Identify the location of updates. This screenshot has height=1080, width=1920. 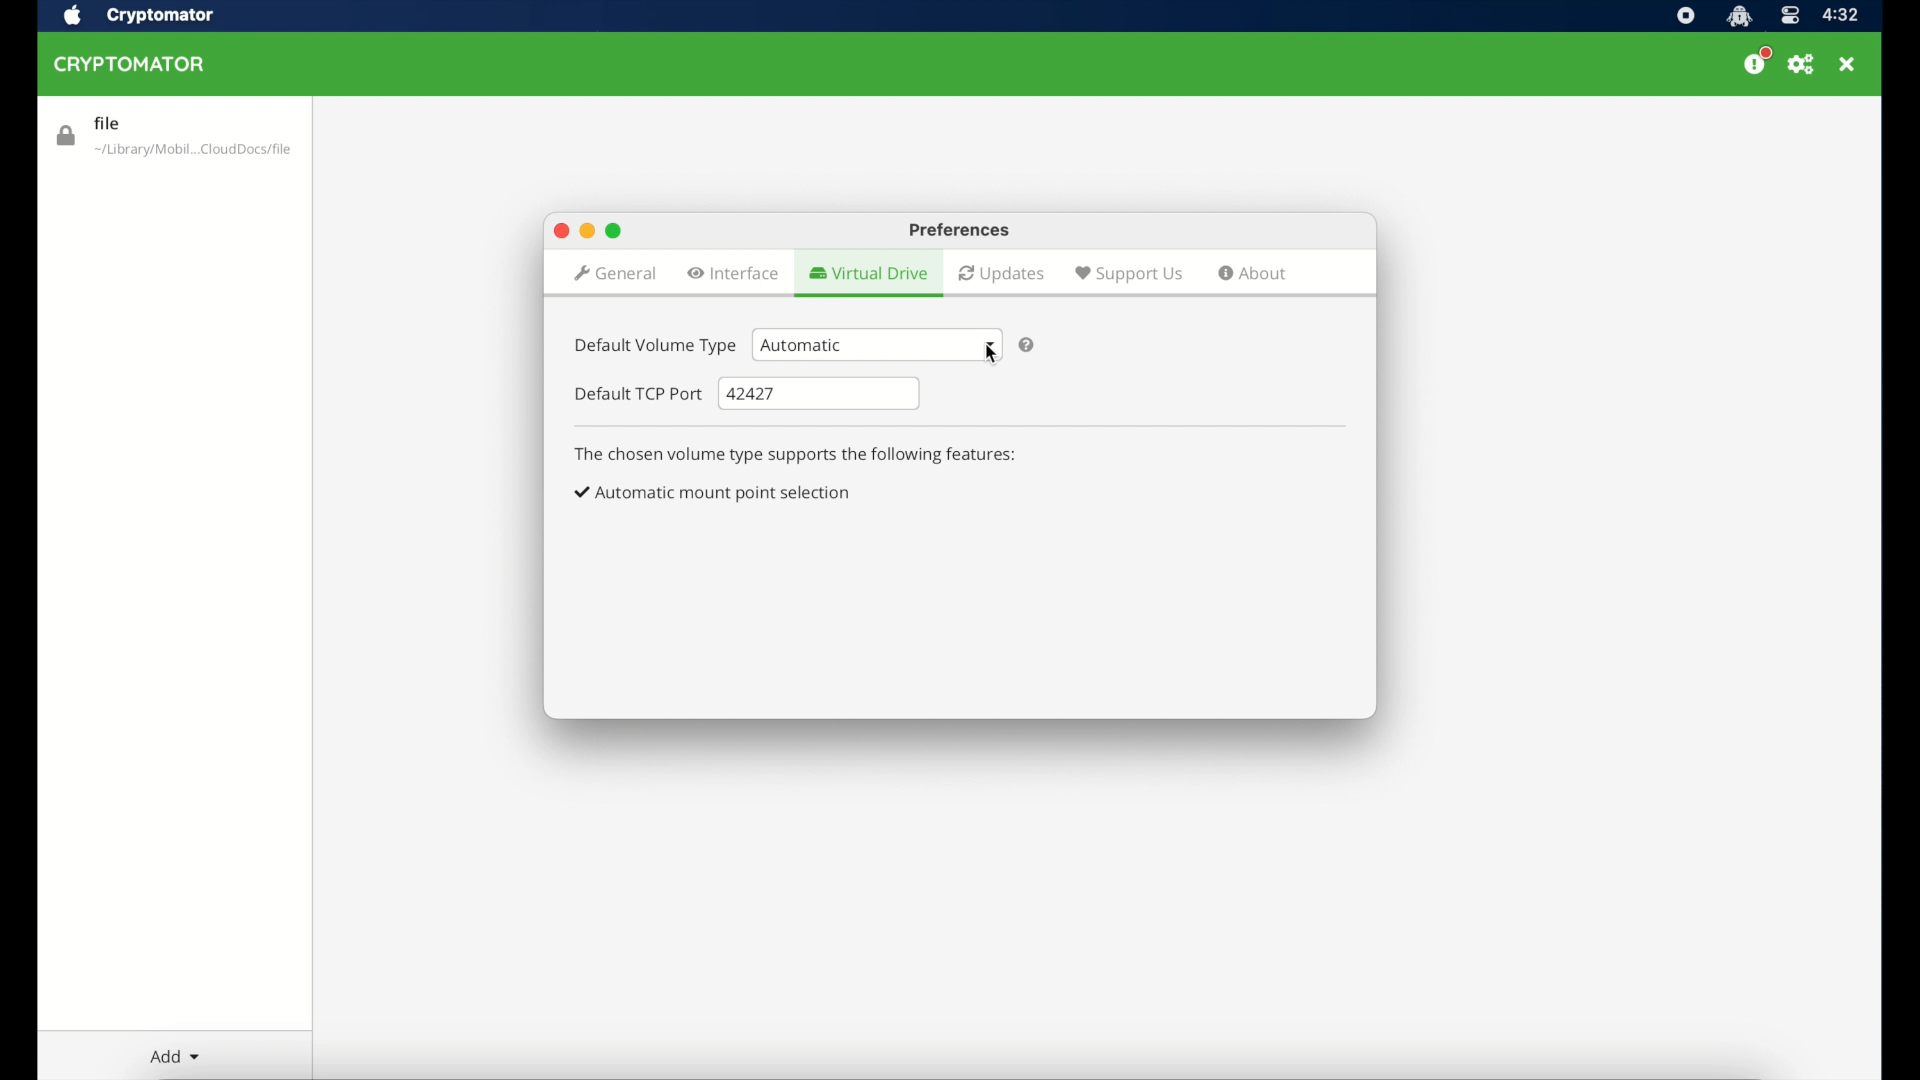
(1002, 274).